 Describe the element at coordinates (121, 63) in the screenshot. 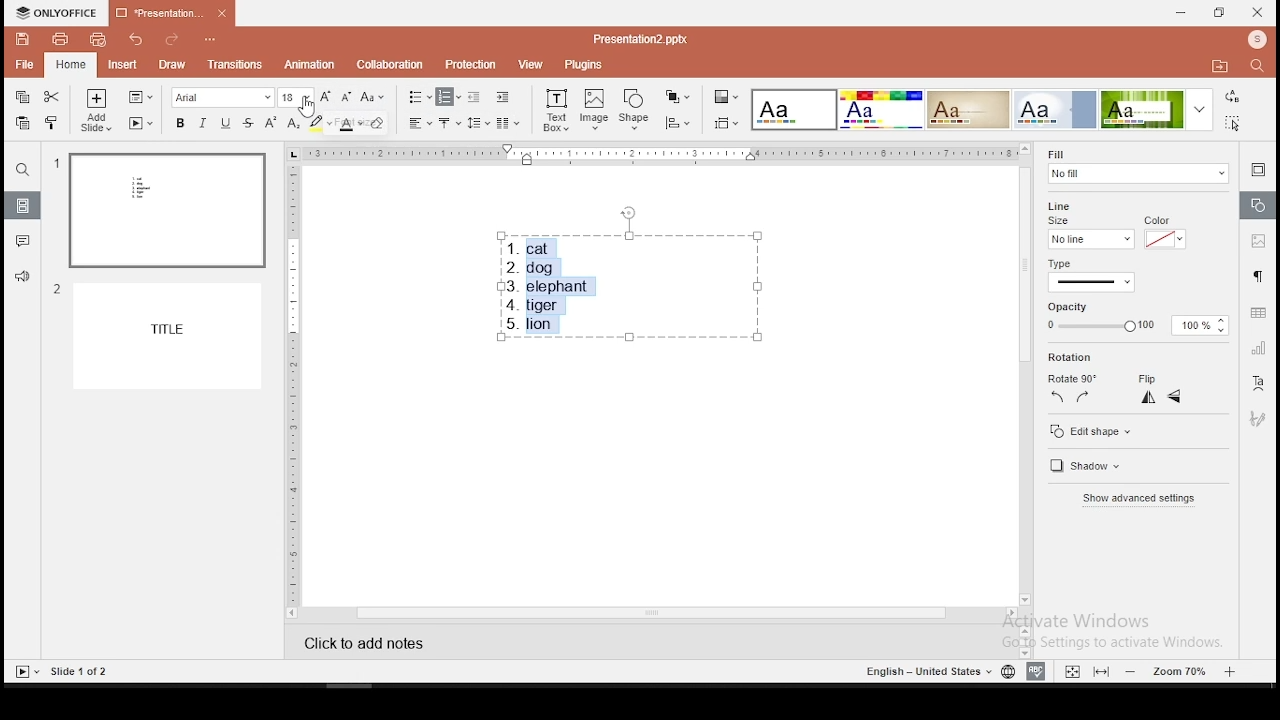

I see `insert` at that location.